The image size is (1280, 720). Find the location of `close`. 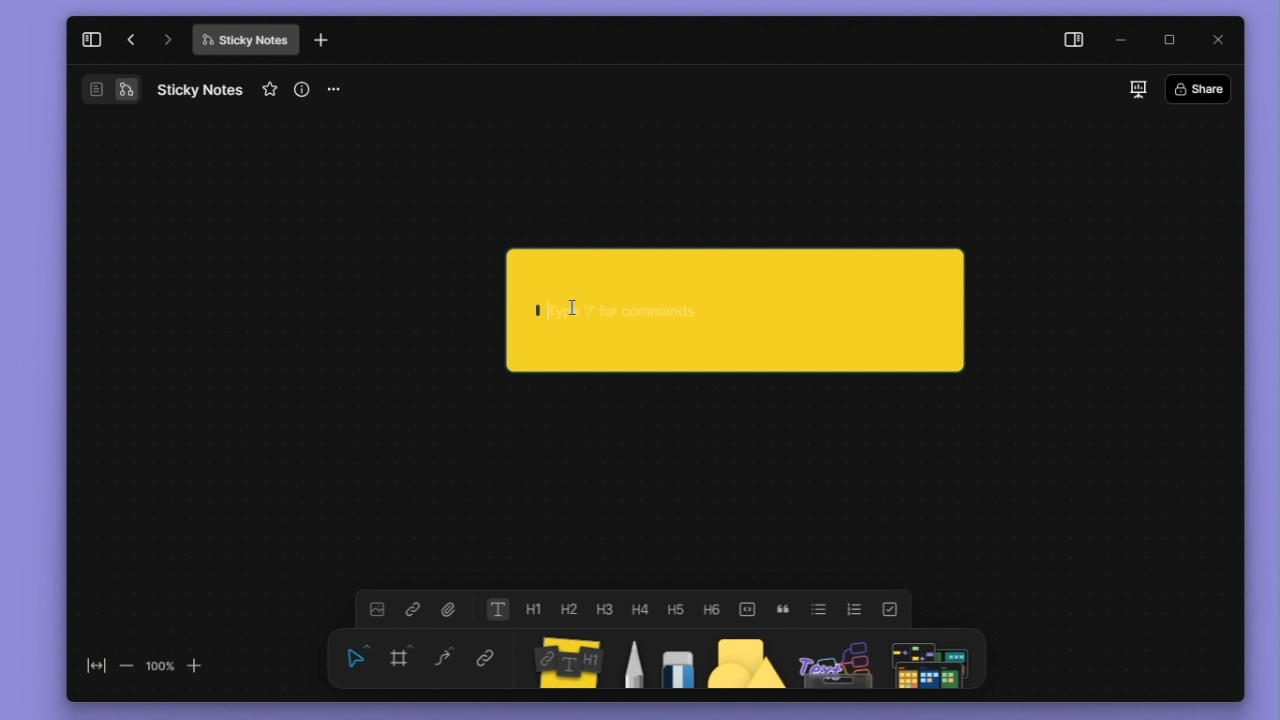

close is located at coordinates (1219, 37).